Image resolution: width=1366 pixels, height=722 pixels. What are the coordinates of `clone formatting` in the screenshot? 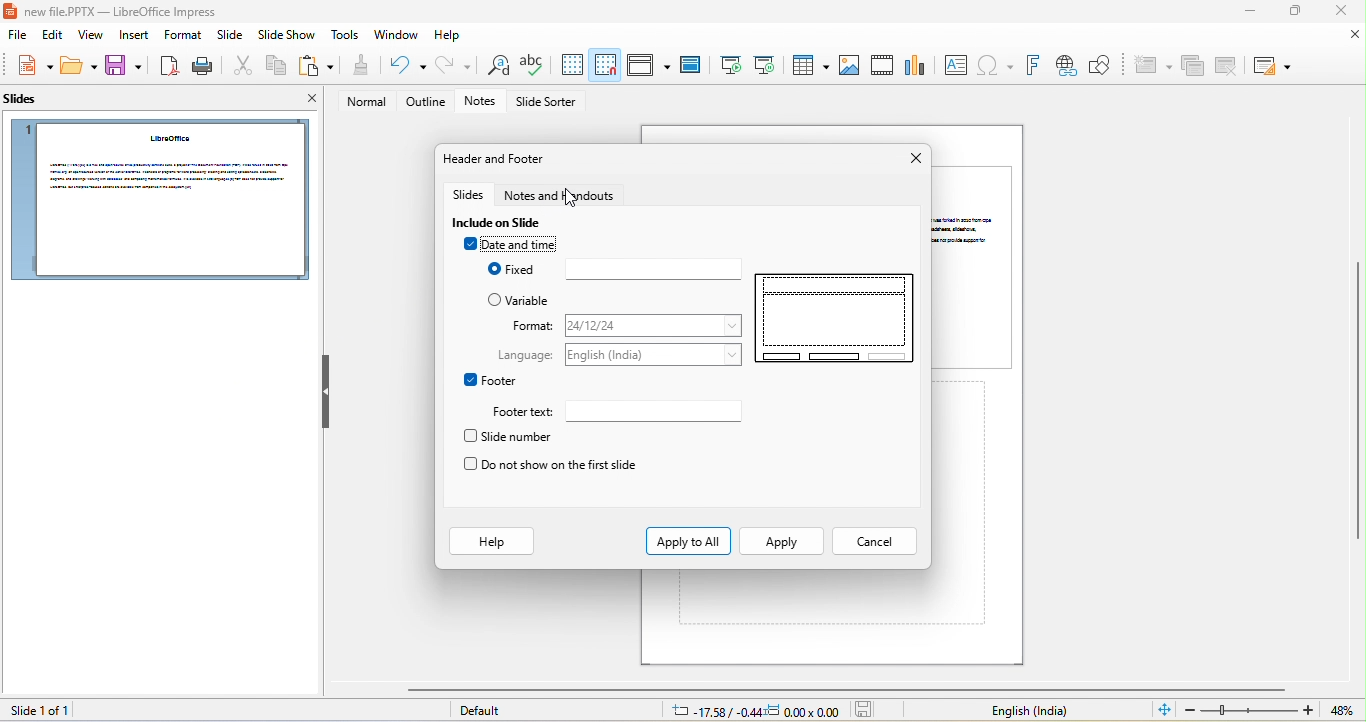 It's located at (359, 66).